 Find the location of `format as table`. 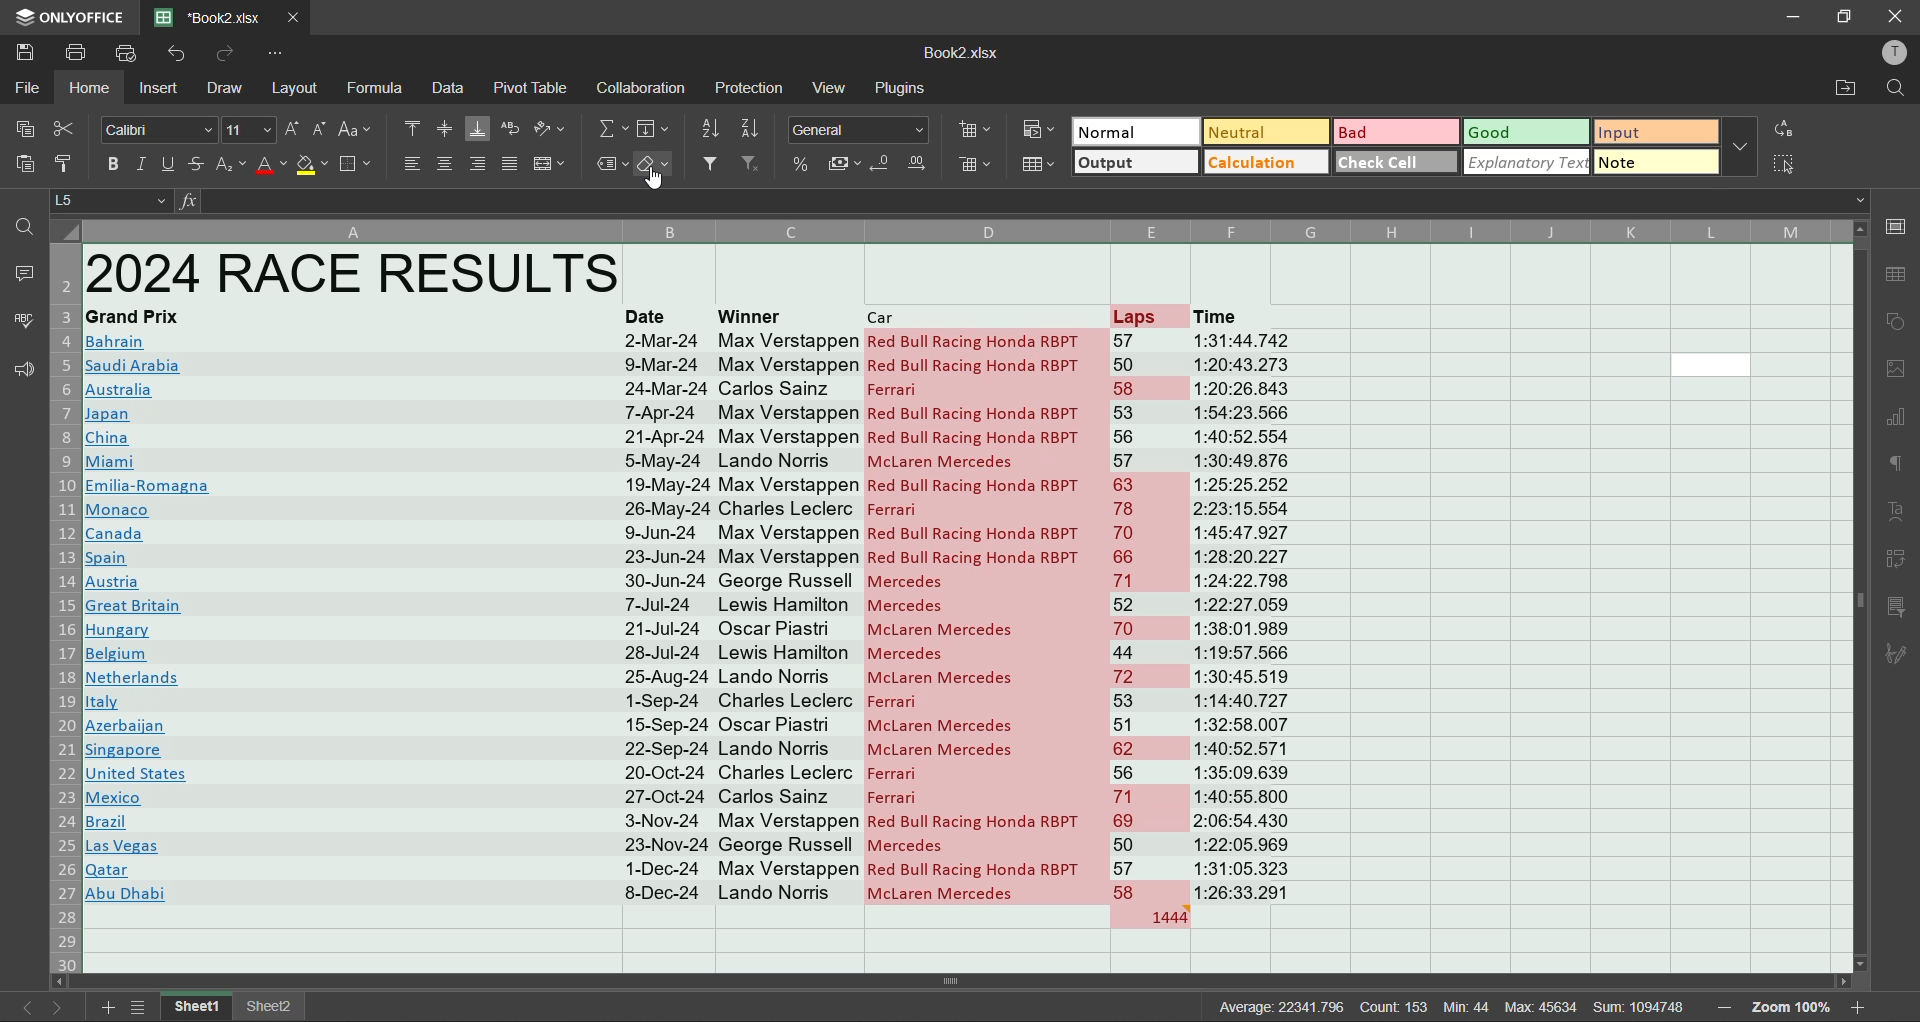

format as table is located at coordinates (1040, 166).